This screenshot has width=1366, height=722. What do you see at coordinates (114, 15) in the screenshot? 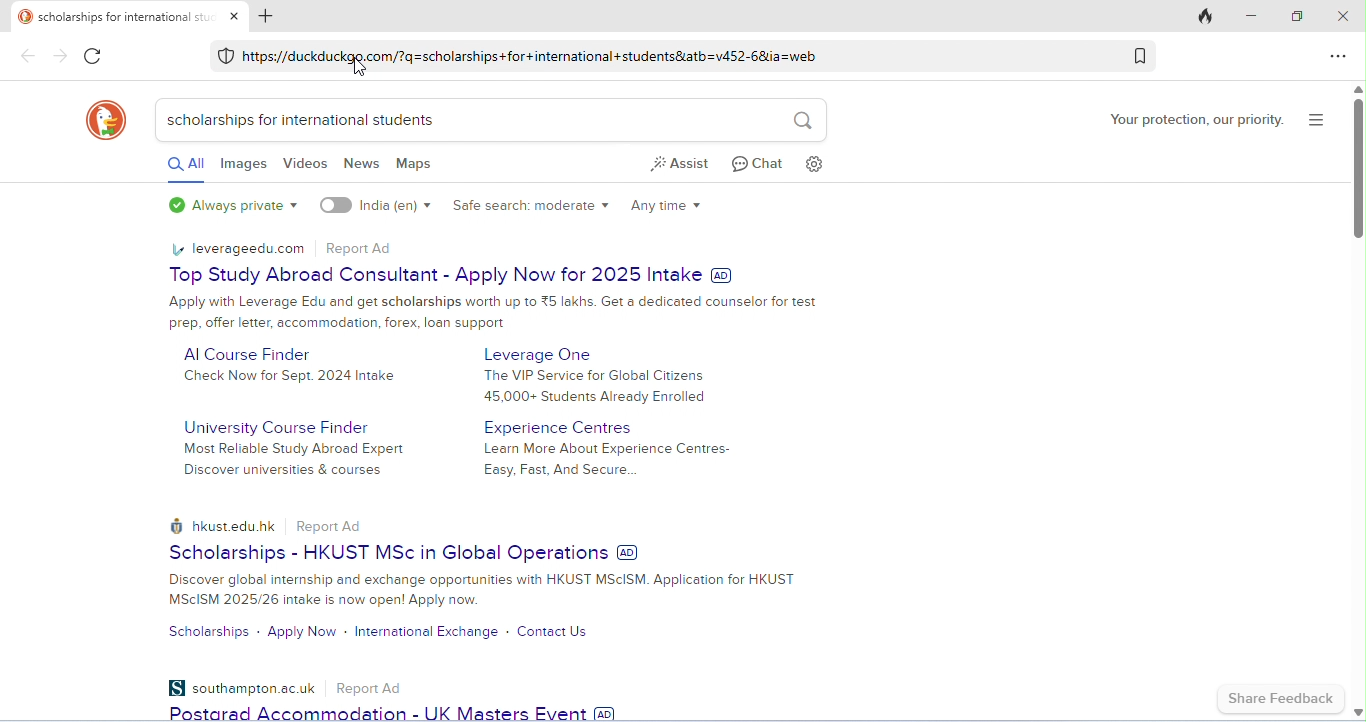
I see `tab title` at bounding box center [114, 15].